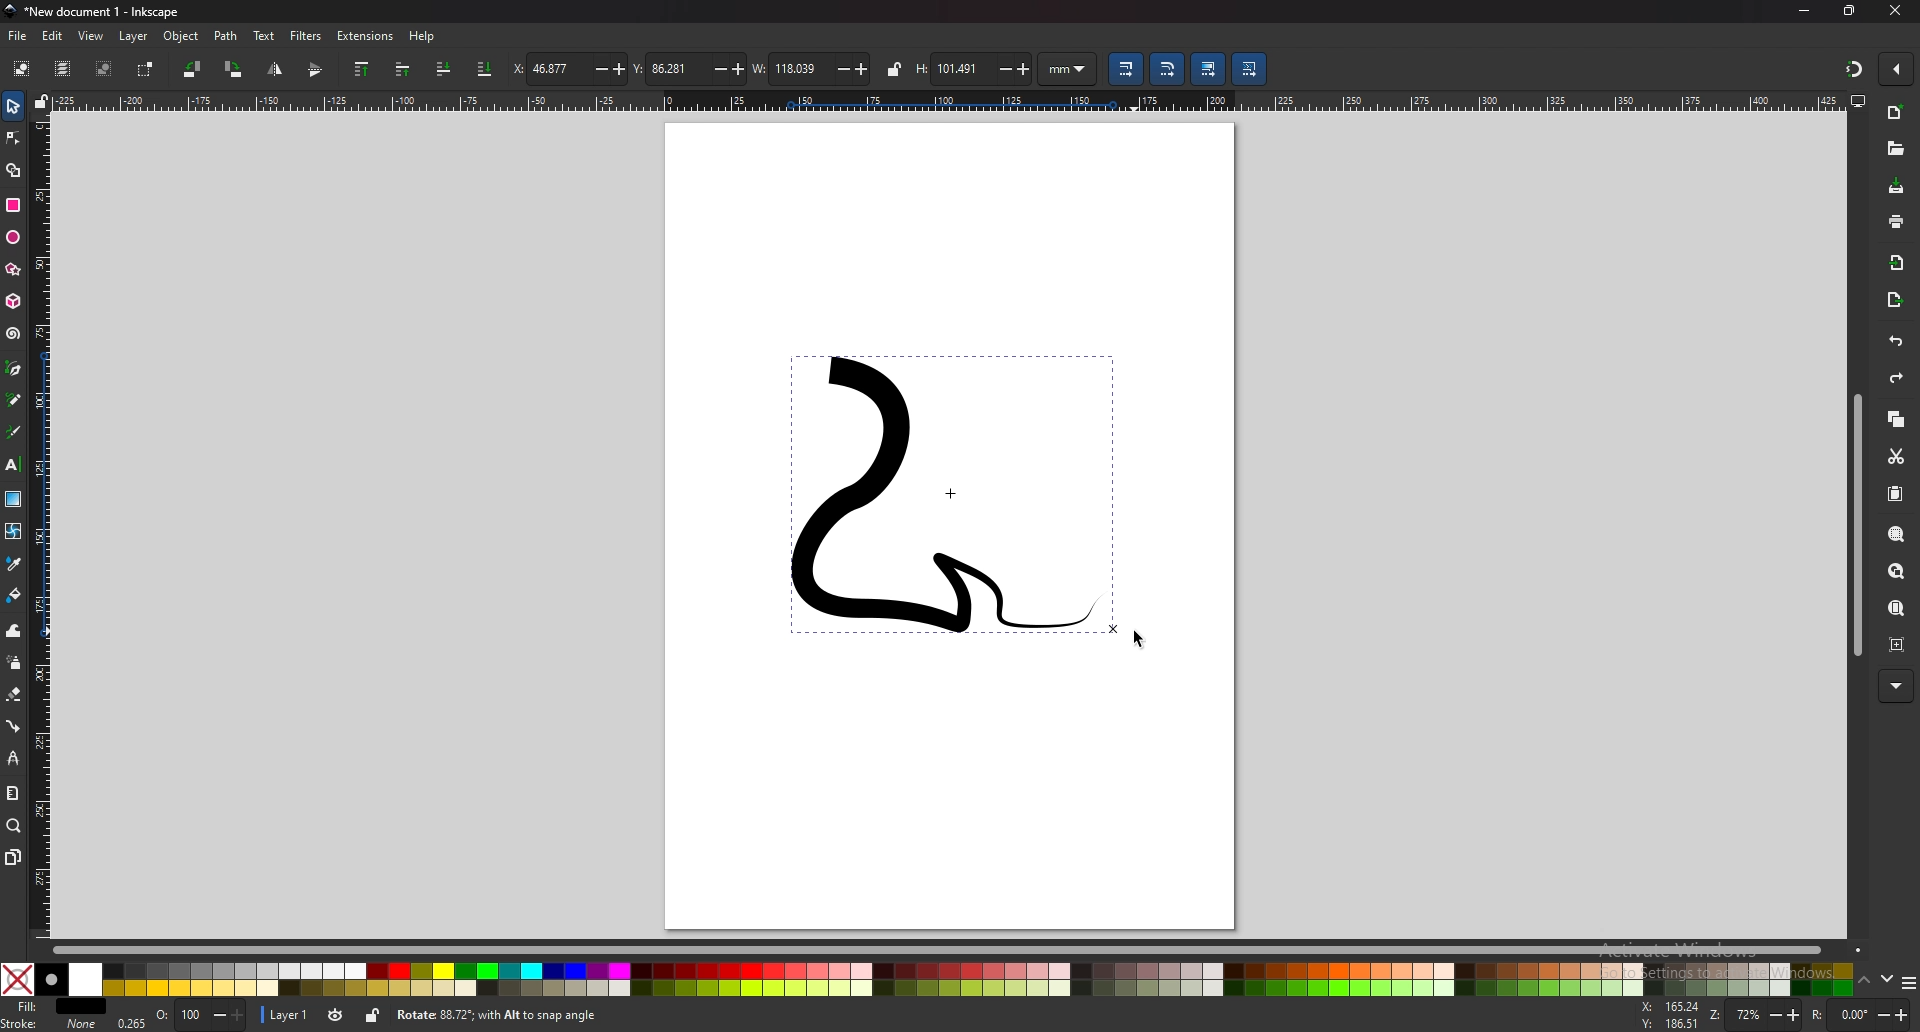 This screenshot has height=1032, width=1920. I want to click on raise selection to top, so click(364, 69).